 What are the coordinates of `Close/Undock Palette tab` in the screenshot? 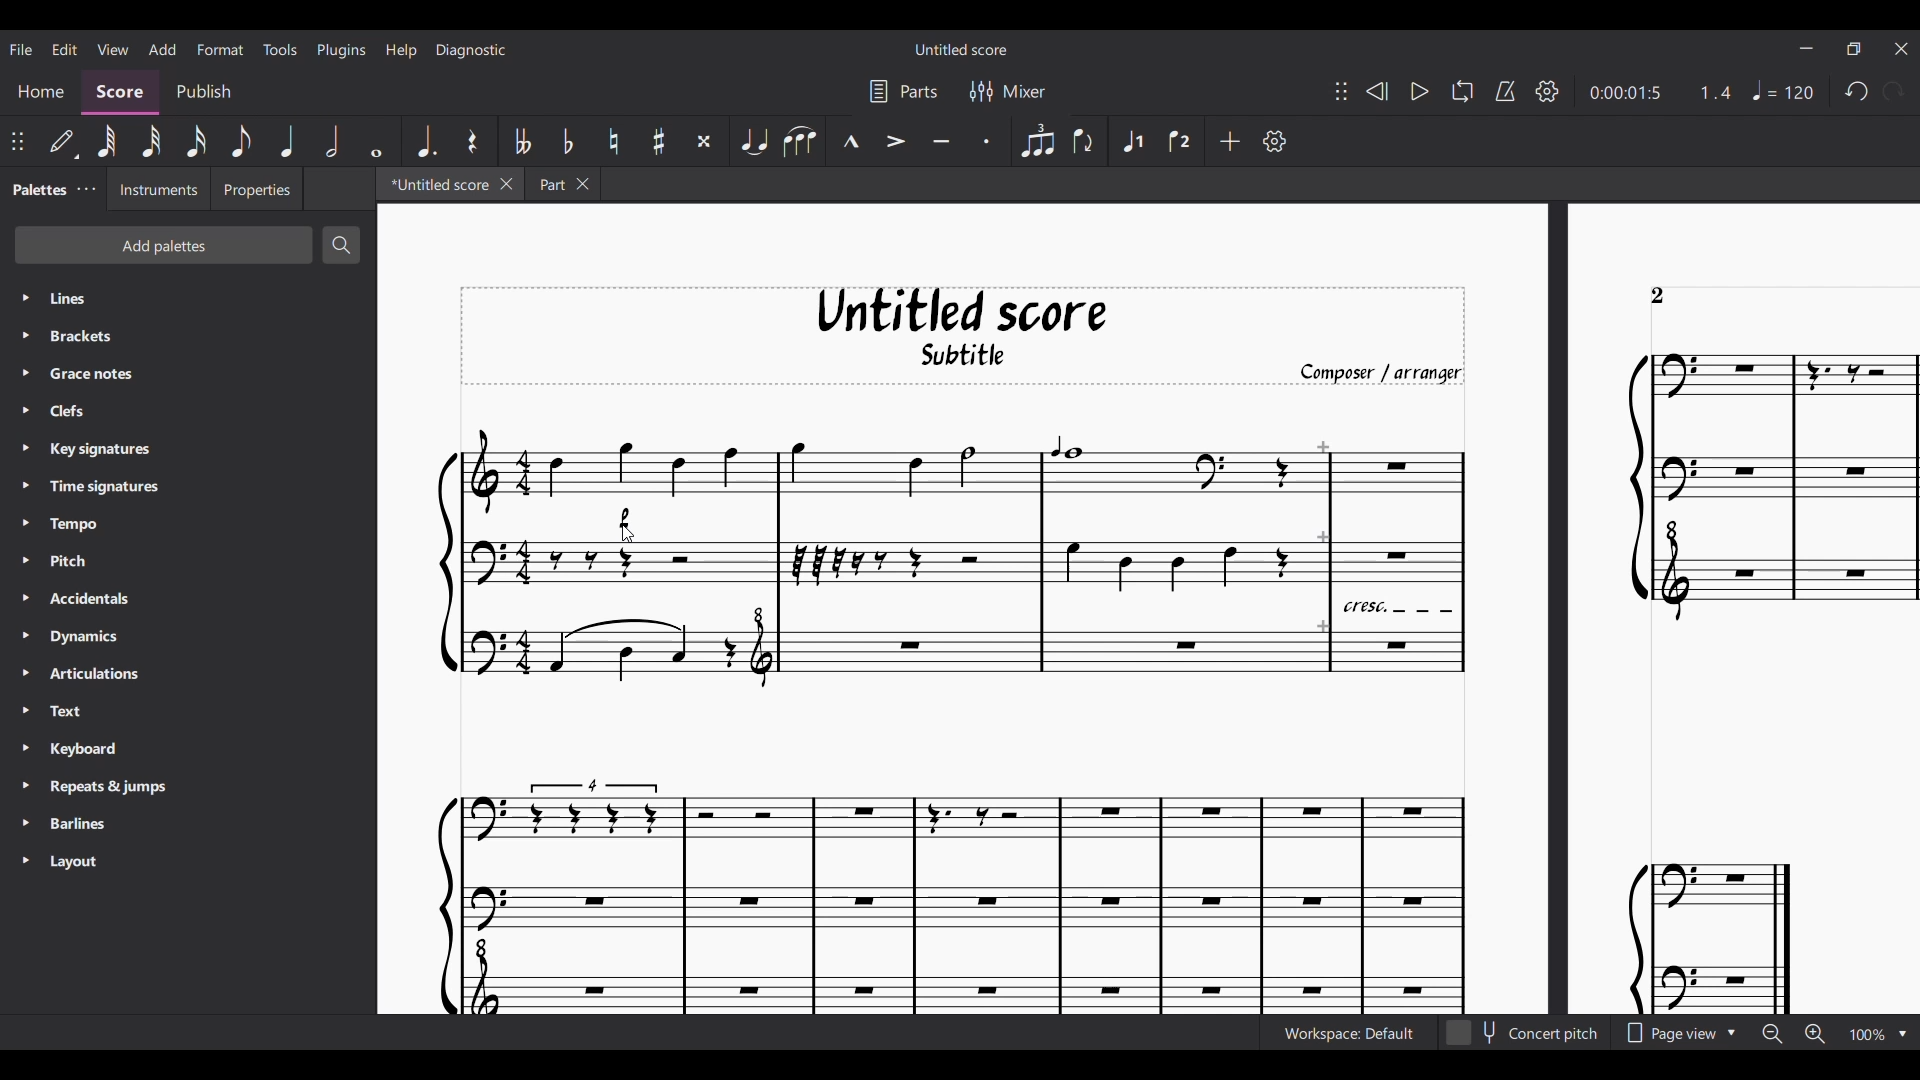 It's located at (87, 189).